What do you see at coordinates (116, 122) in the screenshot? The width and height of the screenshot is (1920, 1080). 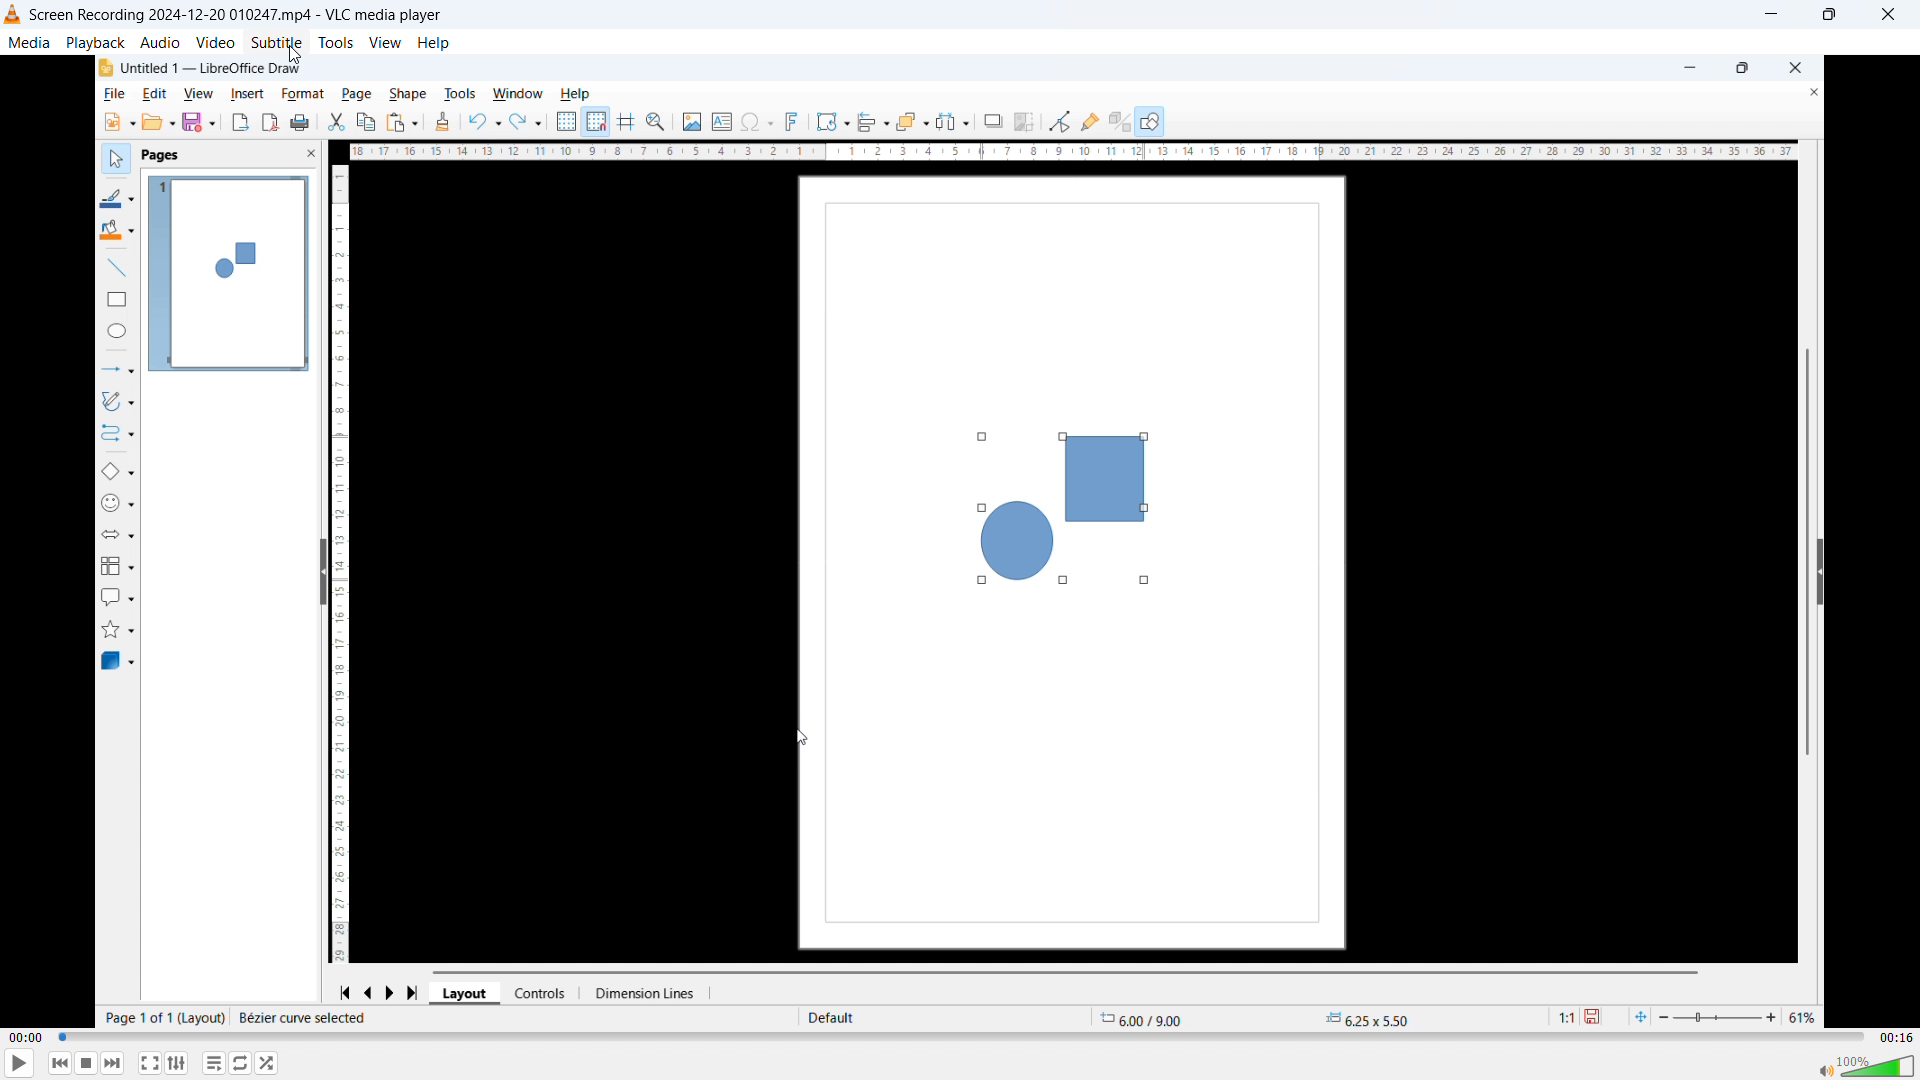 I see `new` at bounding box center [116, 122].